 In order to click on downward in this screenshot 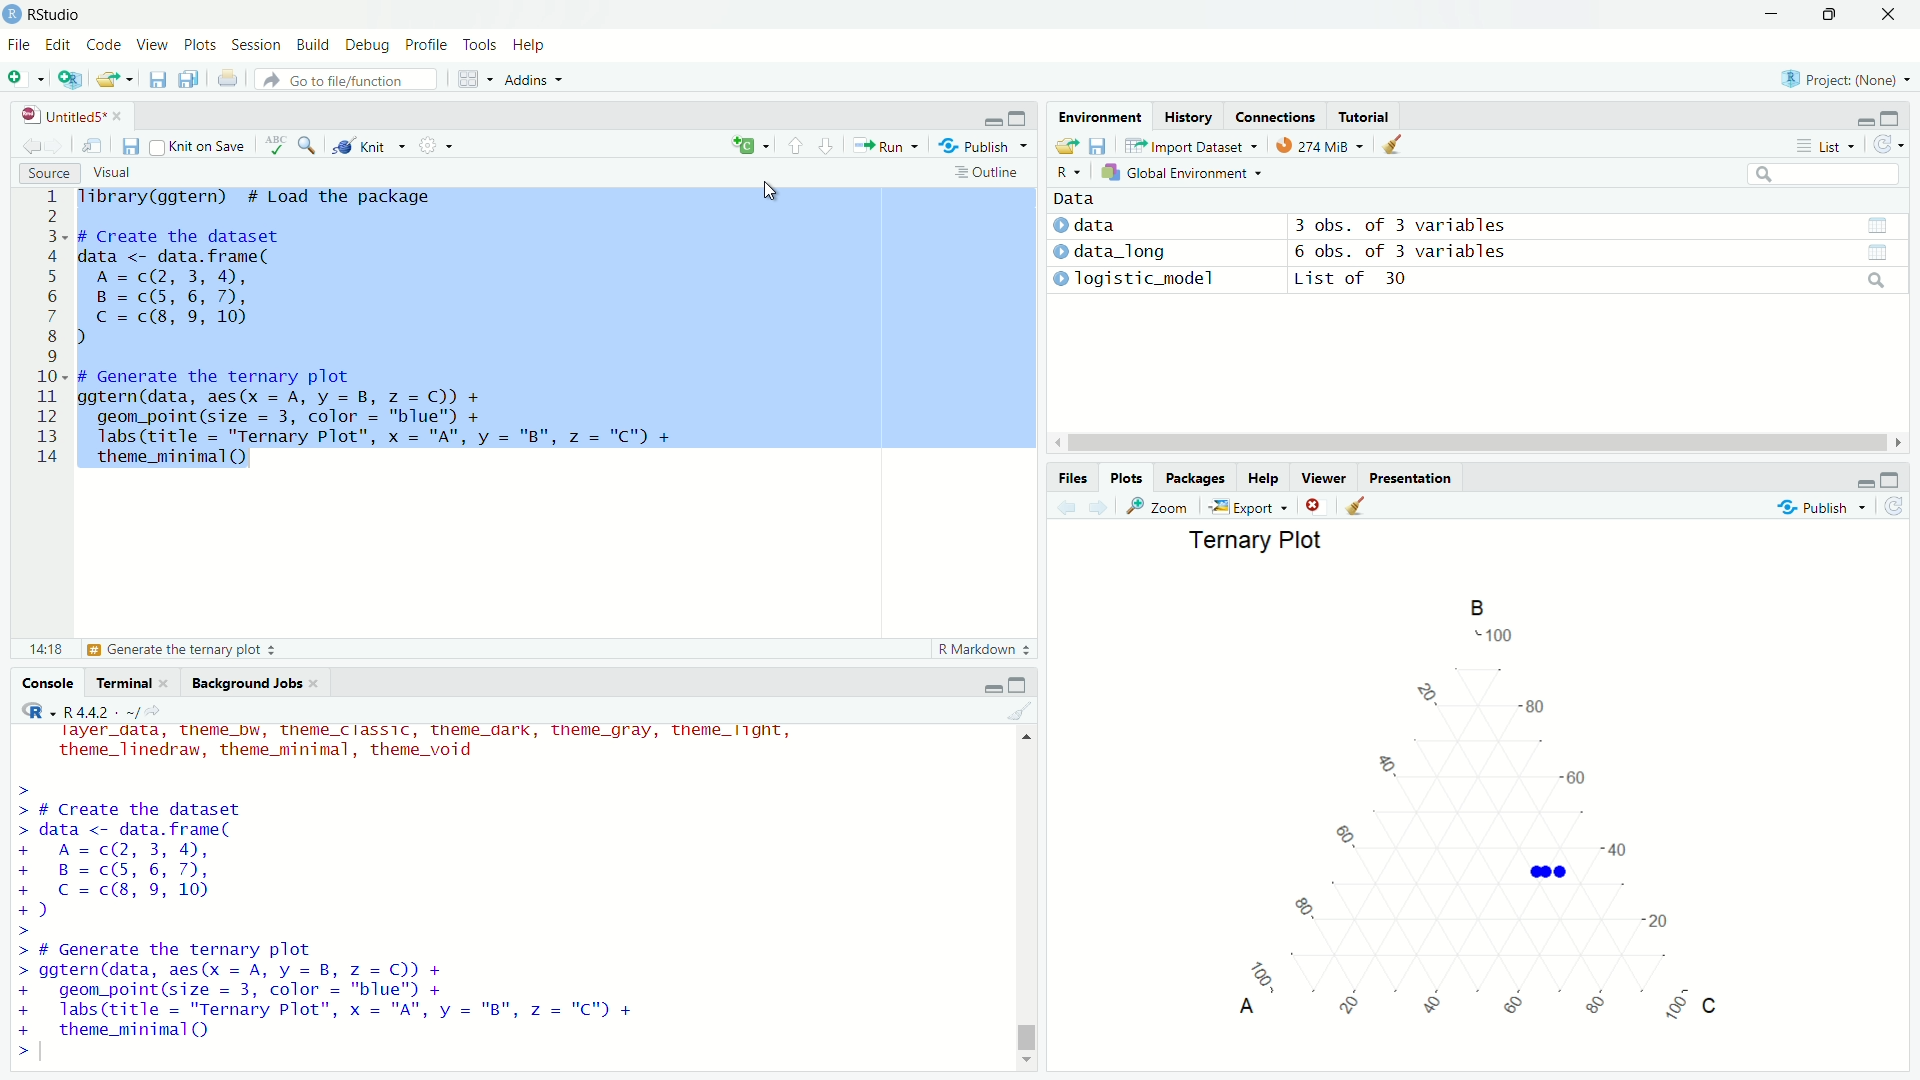, I will do `click(829, 147)`.